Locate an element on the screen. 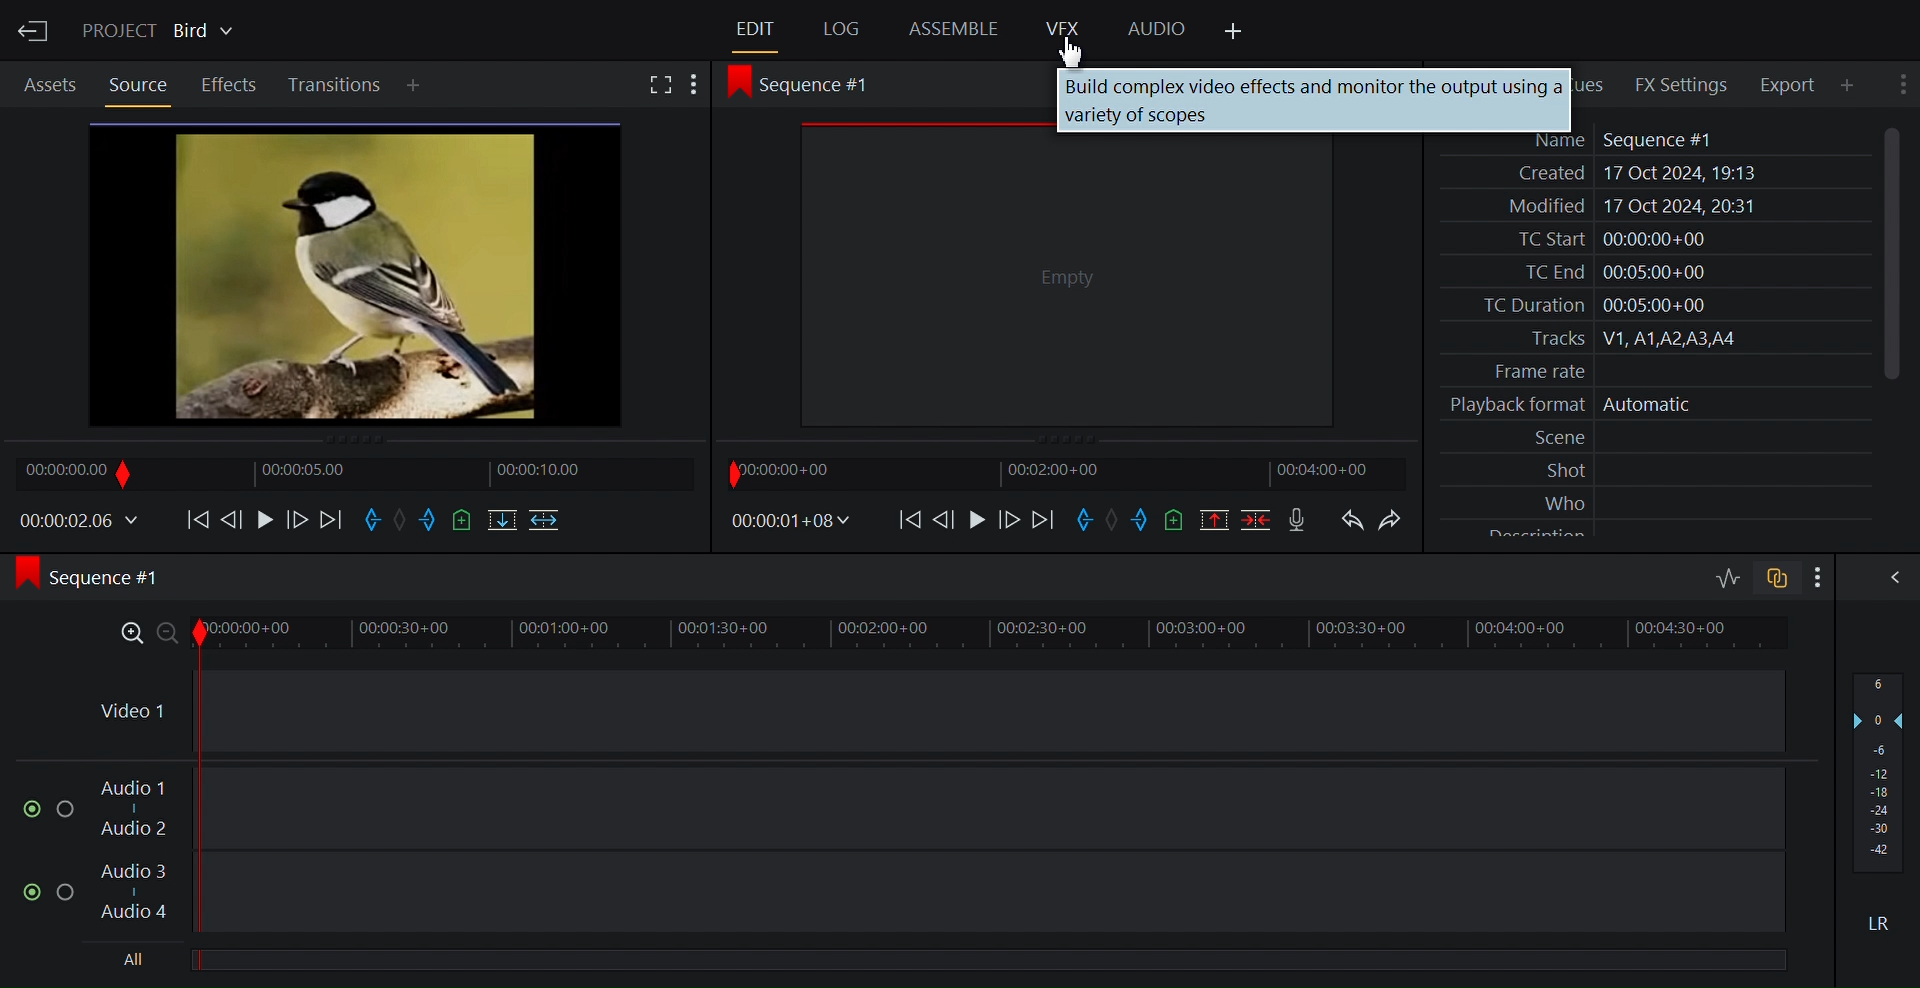 The image size is (1920, 988). Show settings menu is located at coordinates (700, 83).